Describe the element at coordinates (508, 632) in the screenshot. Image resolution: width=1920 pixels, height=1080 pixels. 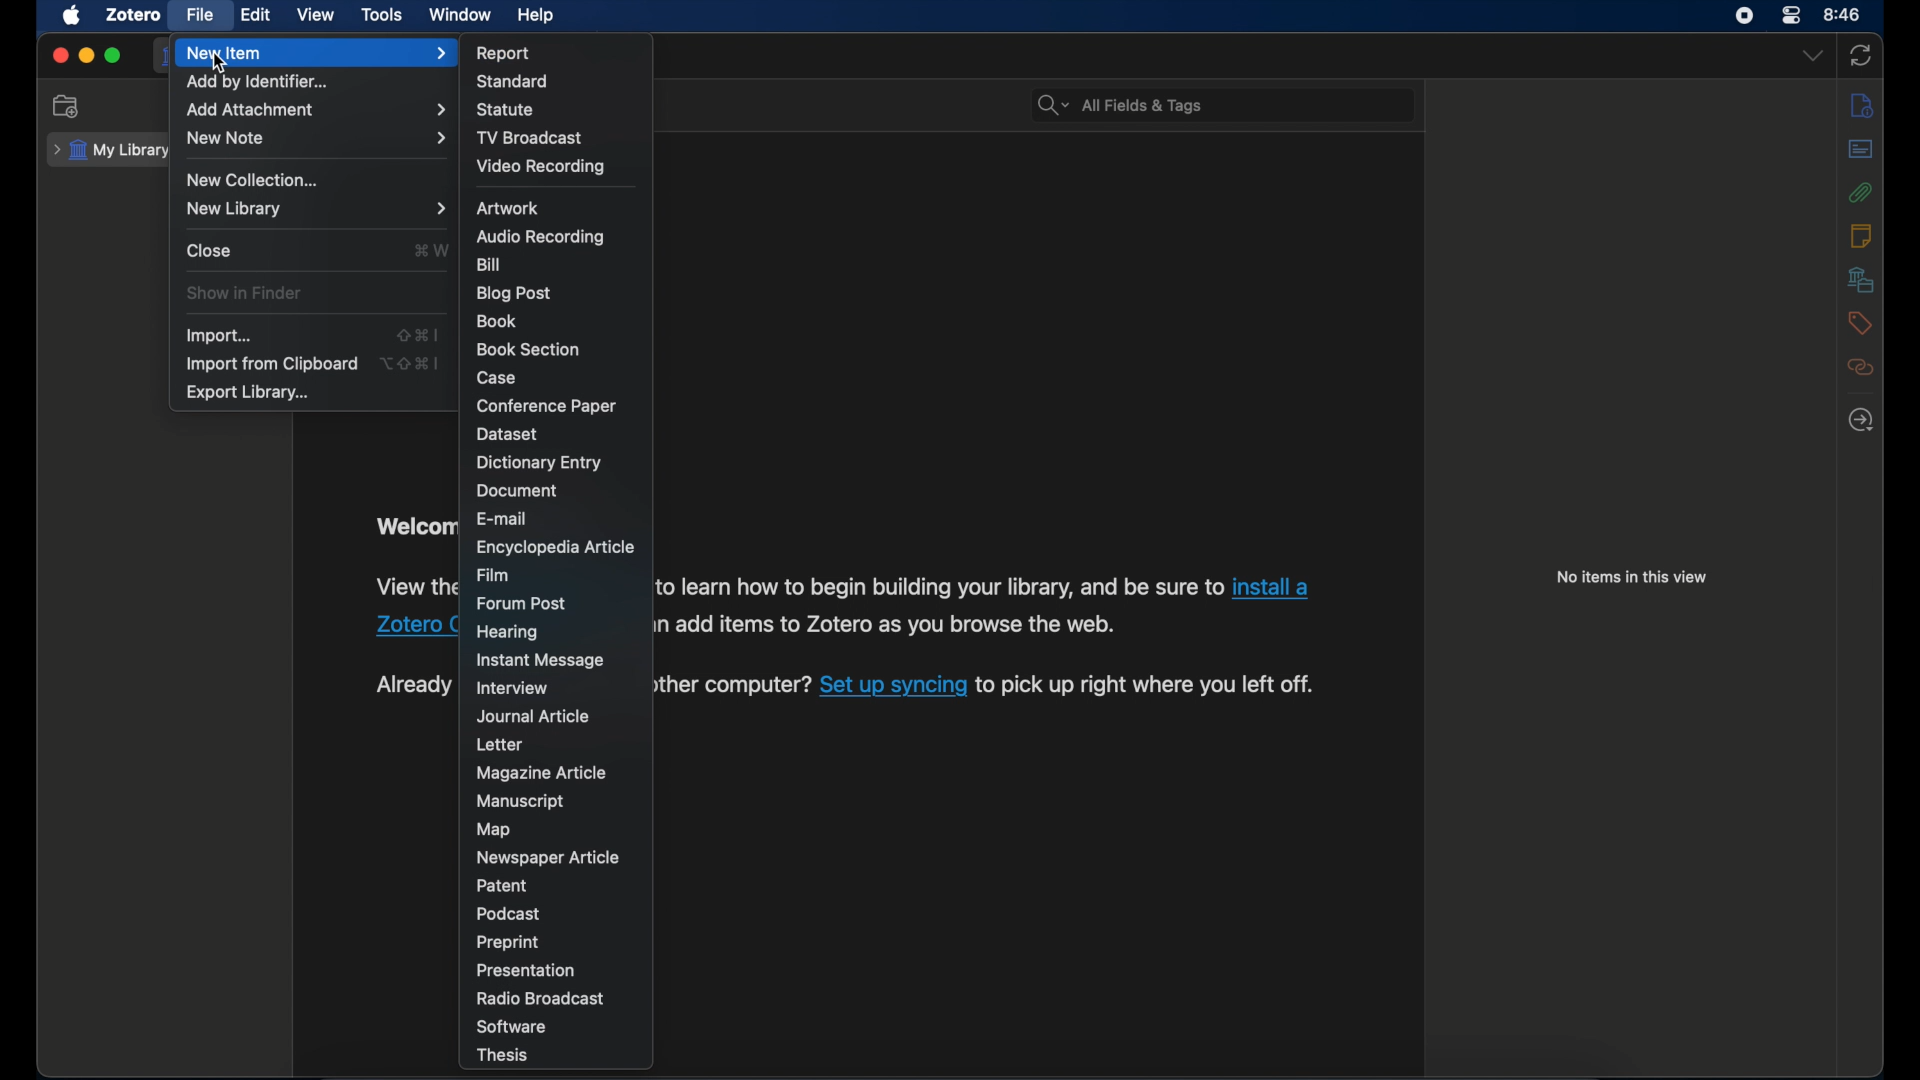
I see `hearing` at that location.